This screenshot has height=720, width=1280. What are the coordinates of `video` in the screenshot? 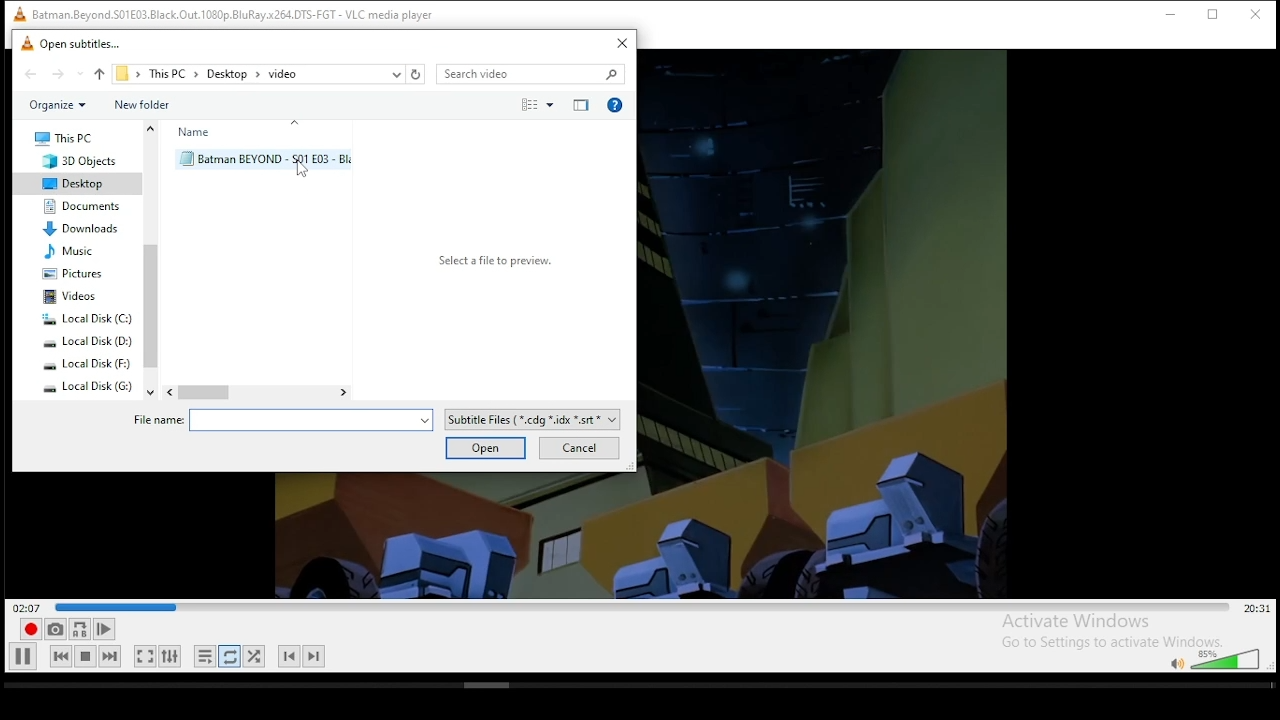 It's located at (282, 73).